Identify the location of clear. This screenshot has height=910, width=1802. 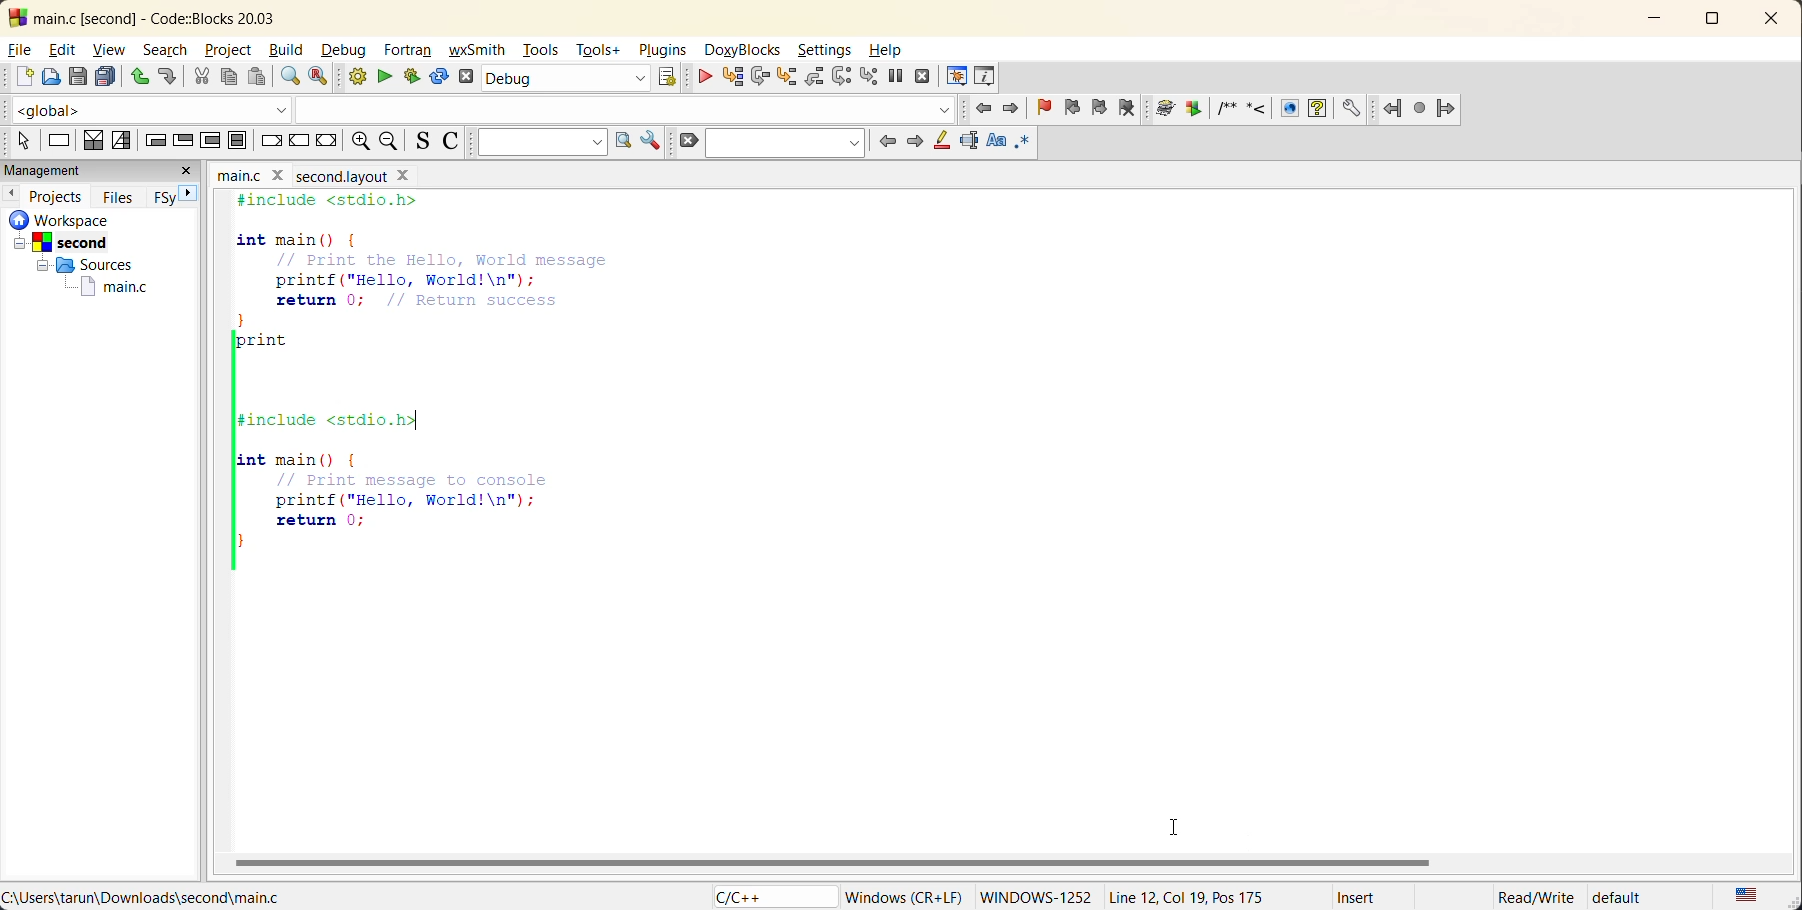
(688, 142).